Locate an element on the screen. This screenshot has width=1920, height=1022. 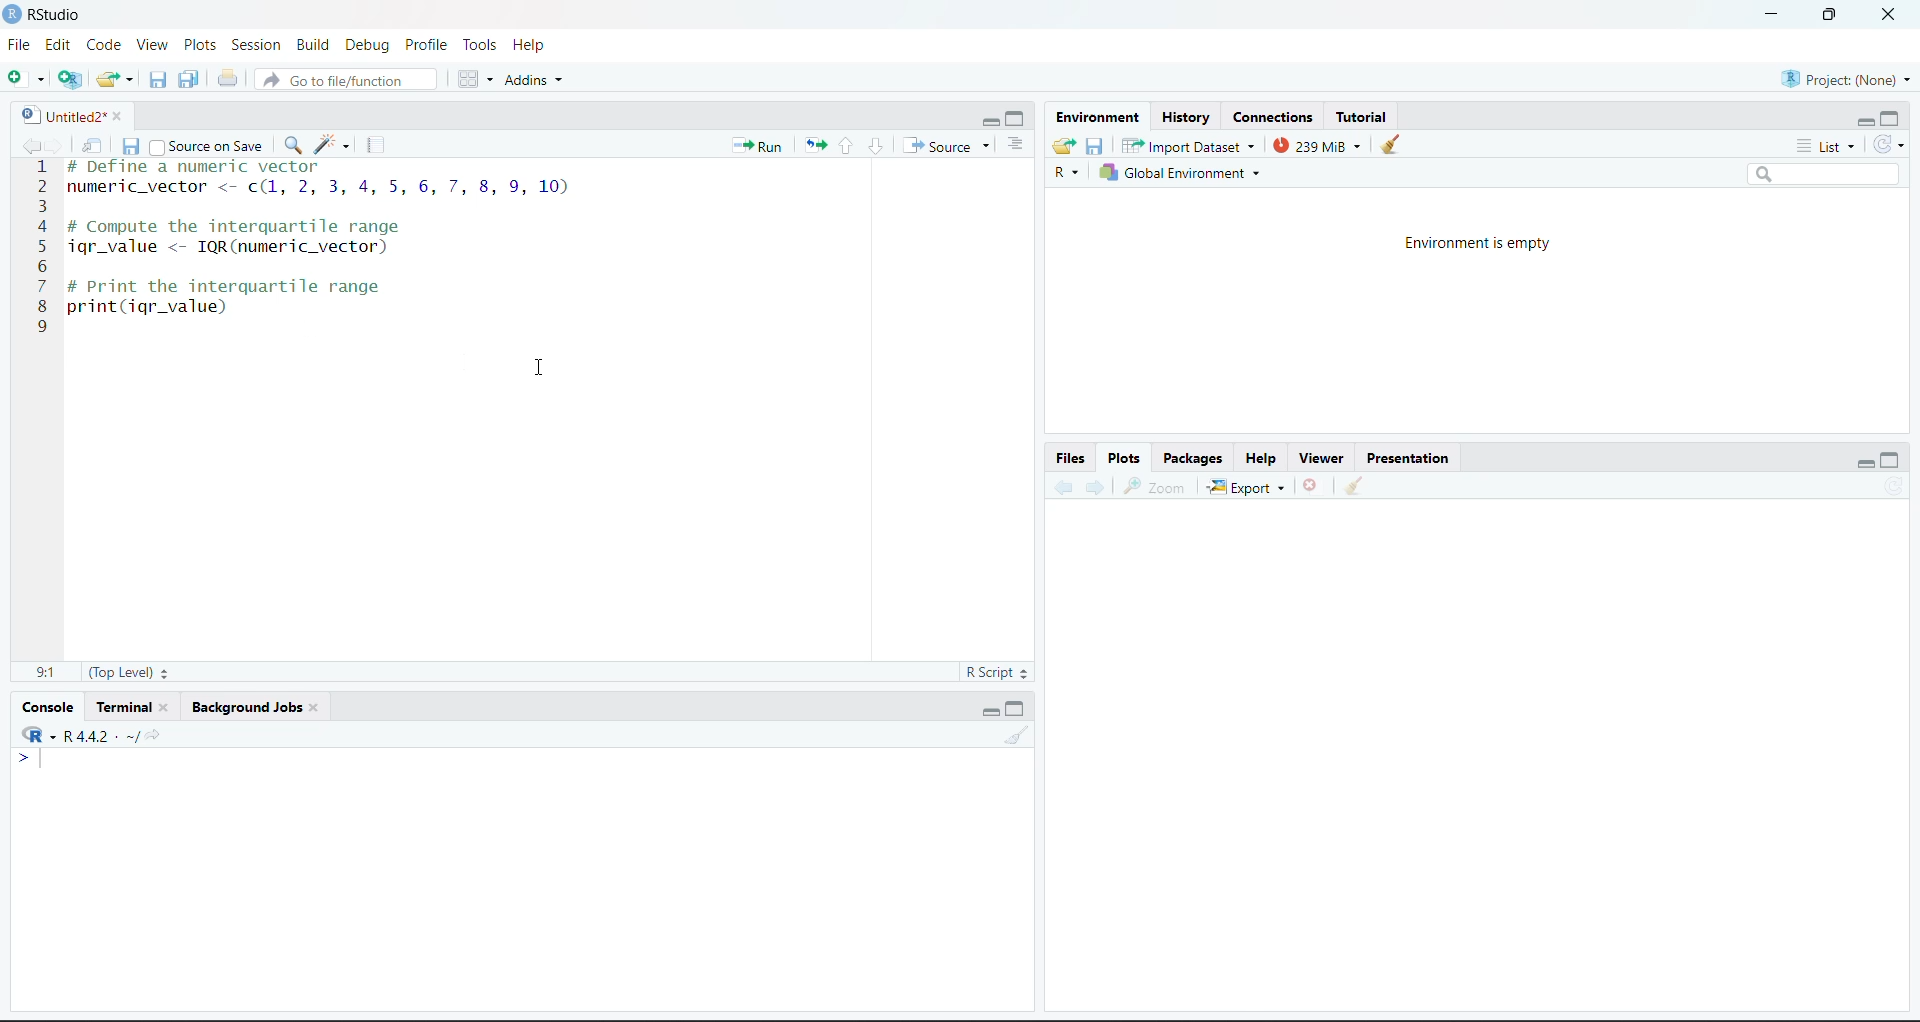
Environment is located at coordinates (1099, 120).